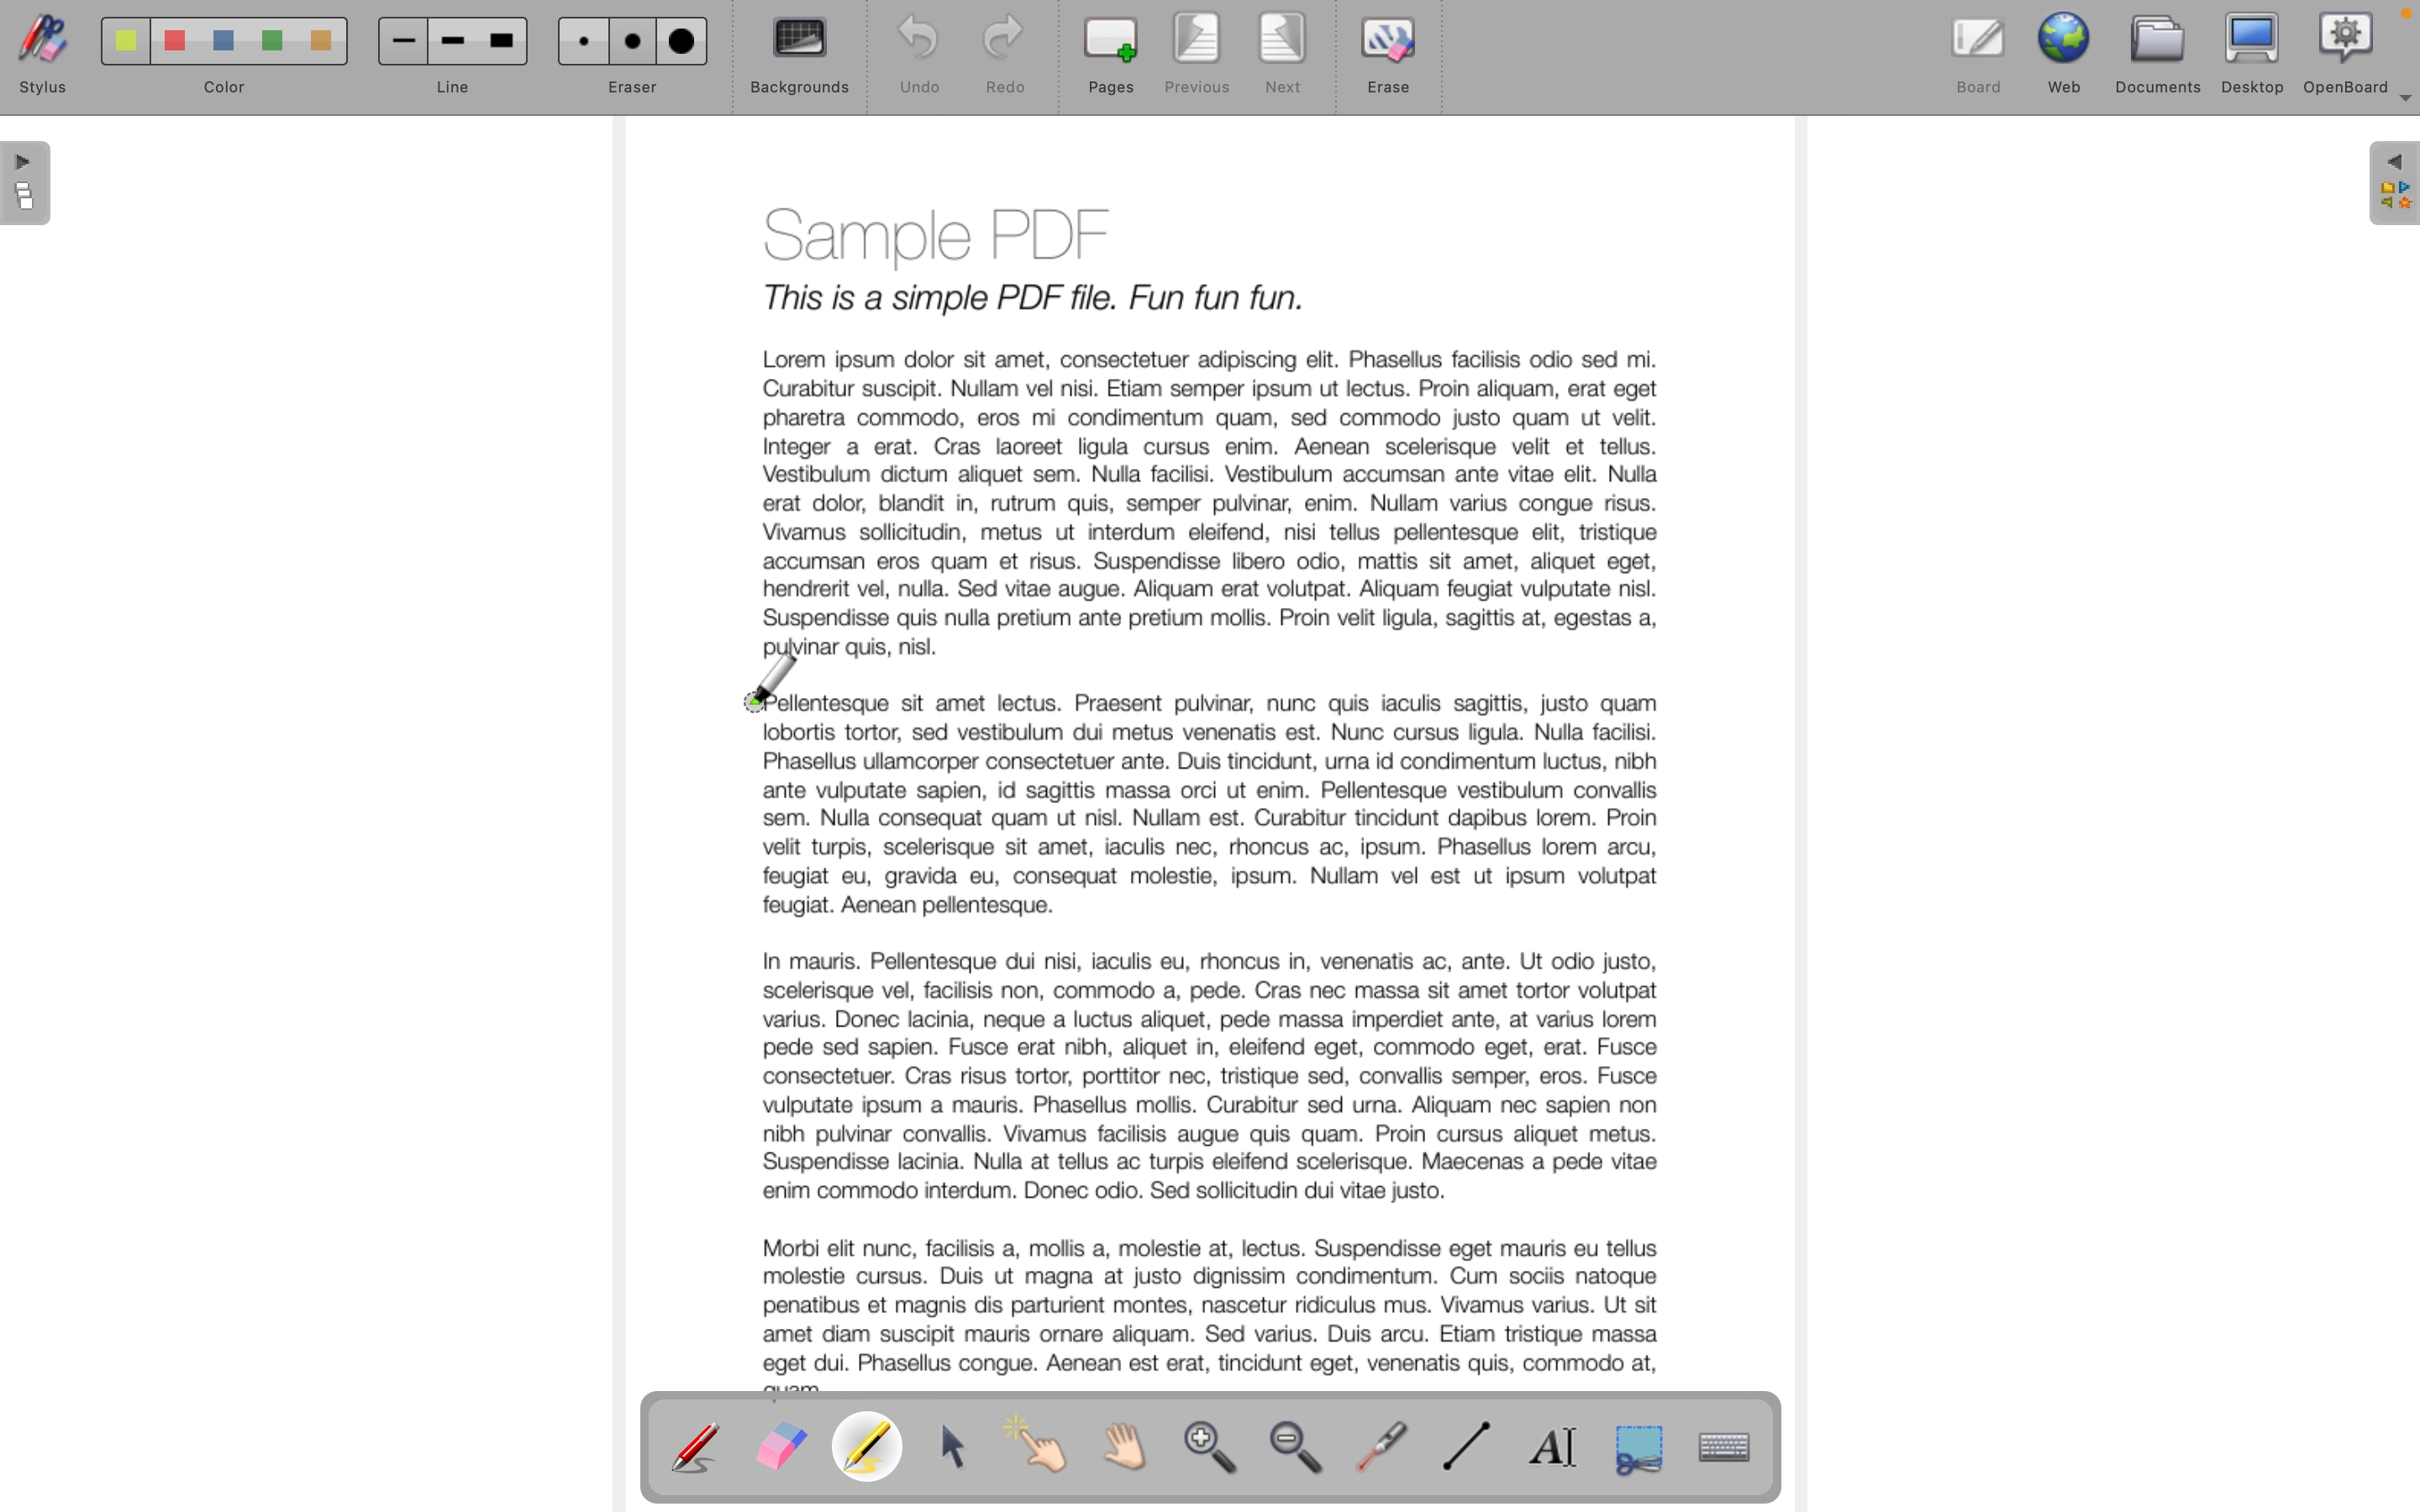 The width and height of the screenshot is (2420, 1512). What do you see at coordinates (29, 187) in the screenshot?
I see `pages` at bounding box center [29, 187].